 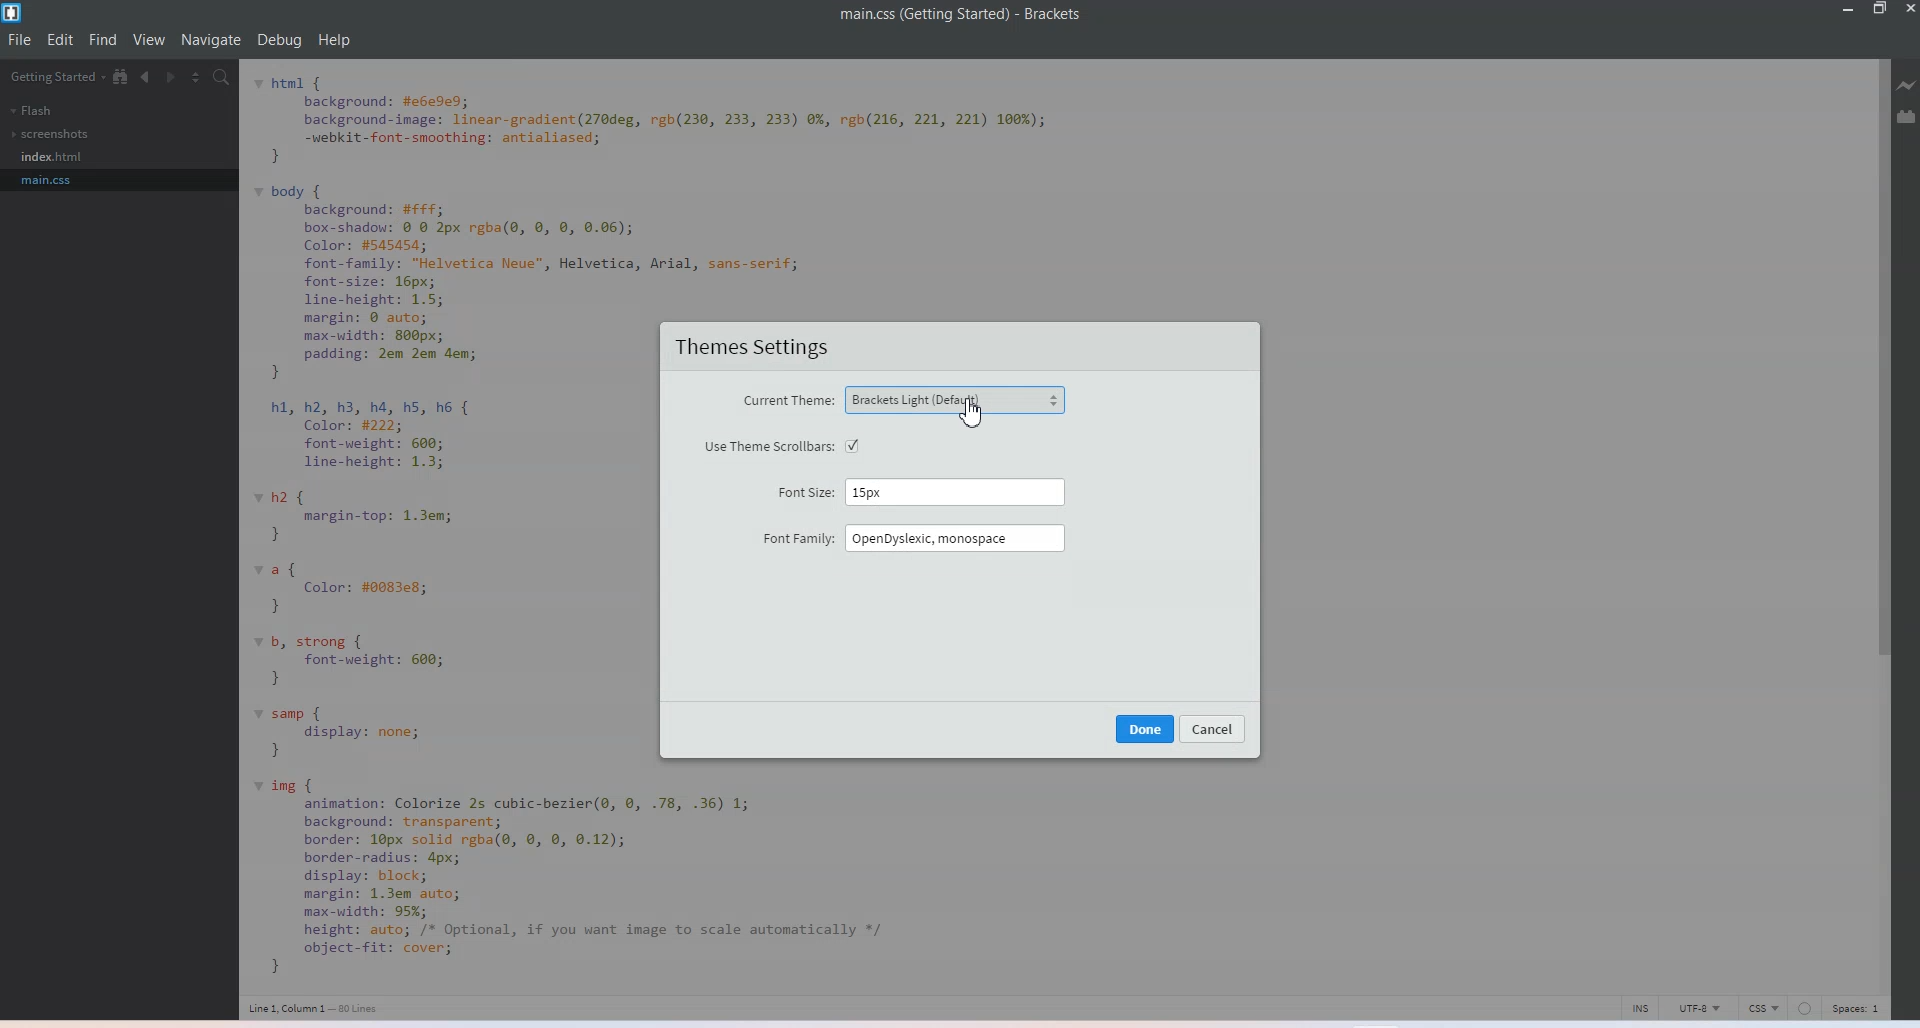 What do you see at coordinates (1908, 116) in the screenshot?
I see `Extension manager` at bounding box center [1908, 116].